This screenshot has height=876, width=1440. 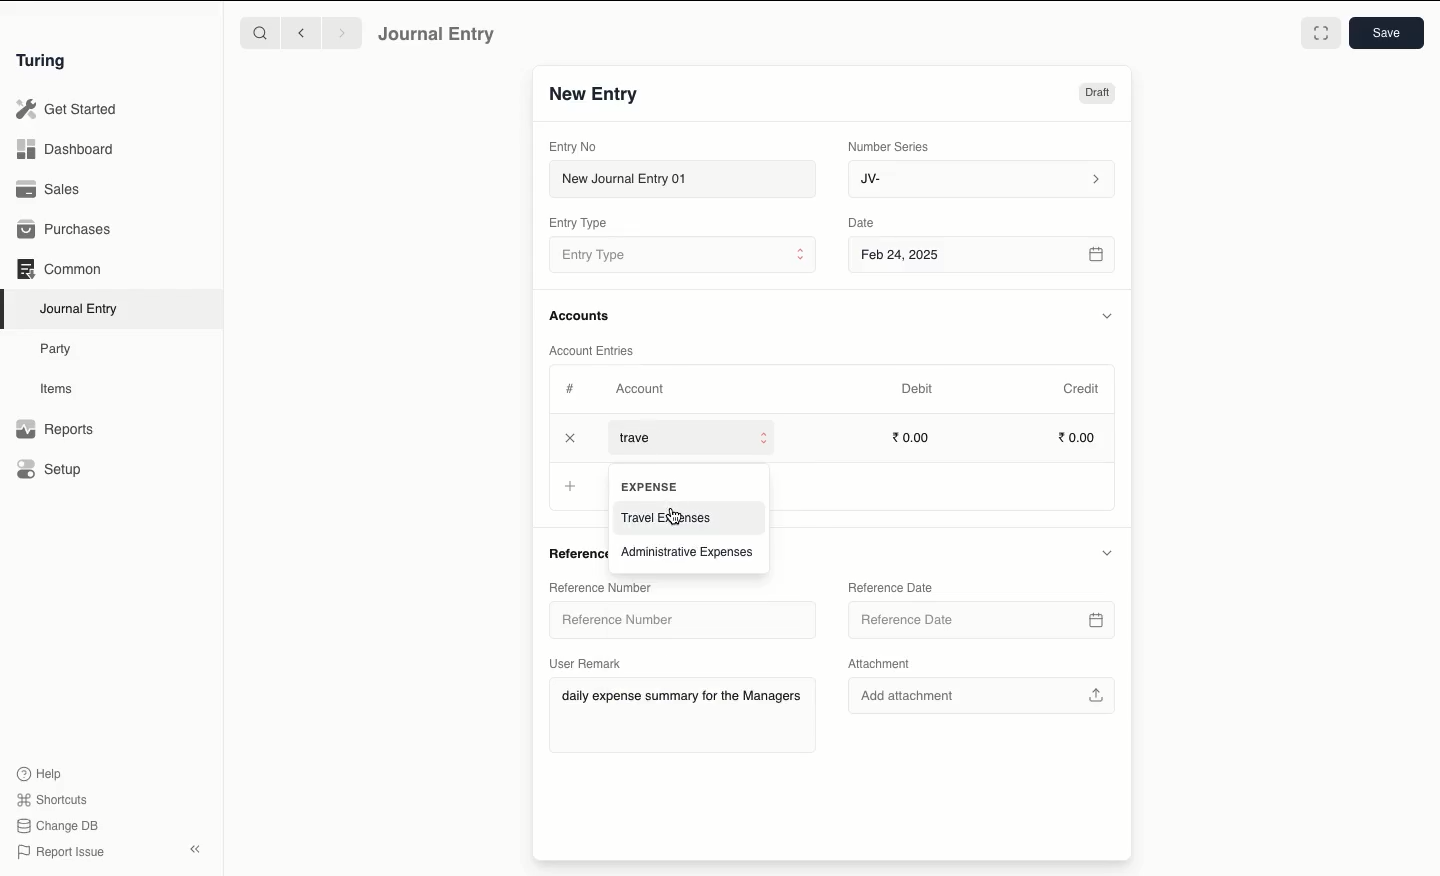 I want to click on New Entry, so click(x=595, y=95).